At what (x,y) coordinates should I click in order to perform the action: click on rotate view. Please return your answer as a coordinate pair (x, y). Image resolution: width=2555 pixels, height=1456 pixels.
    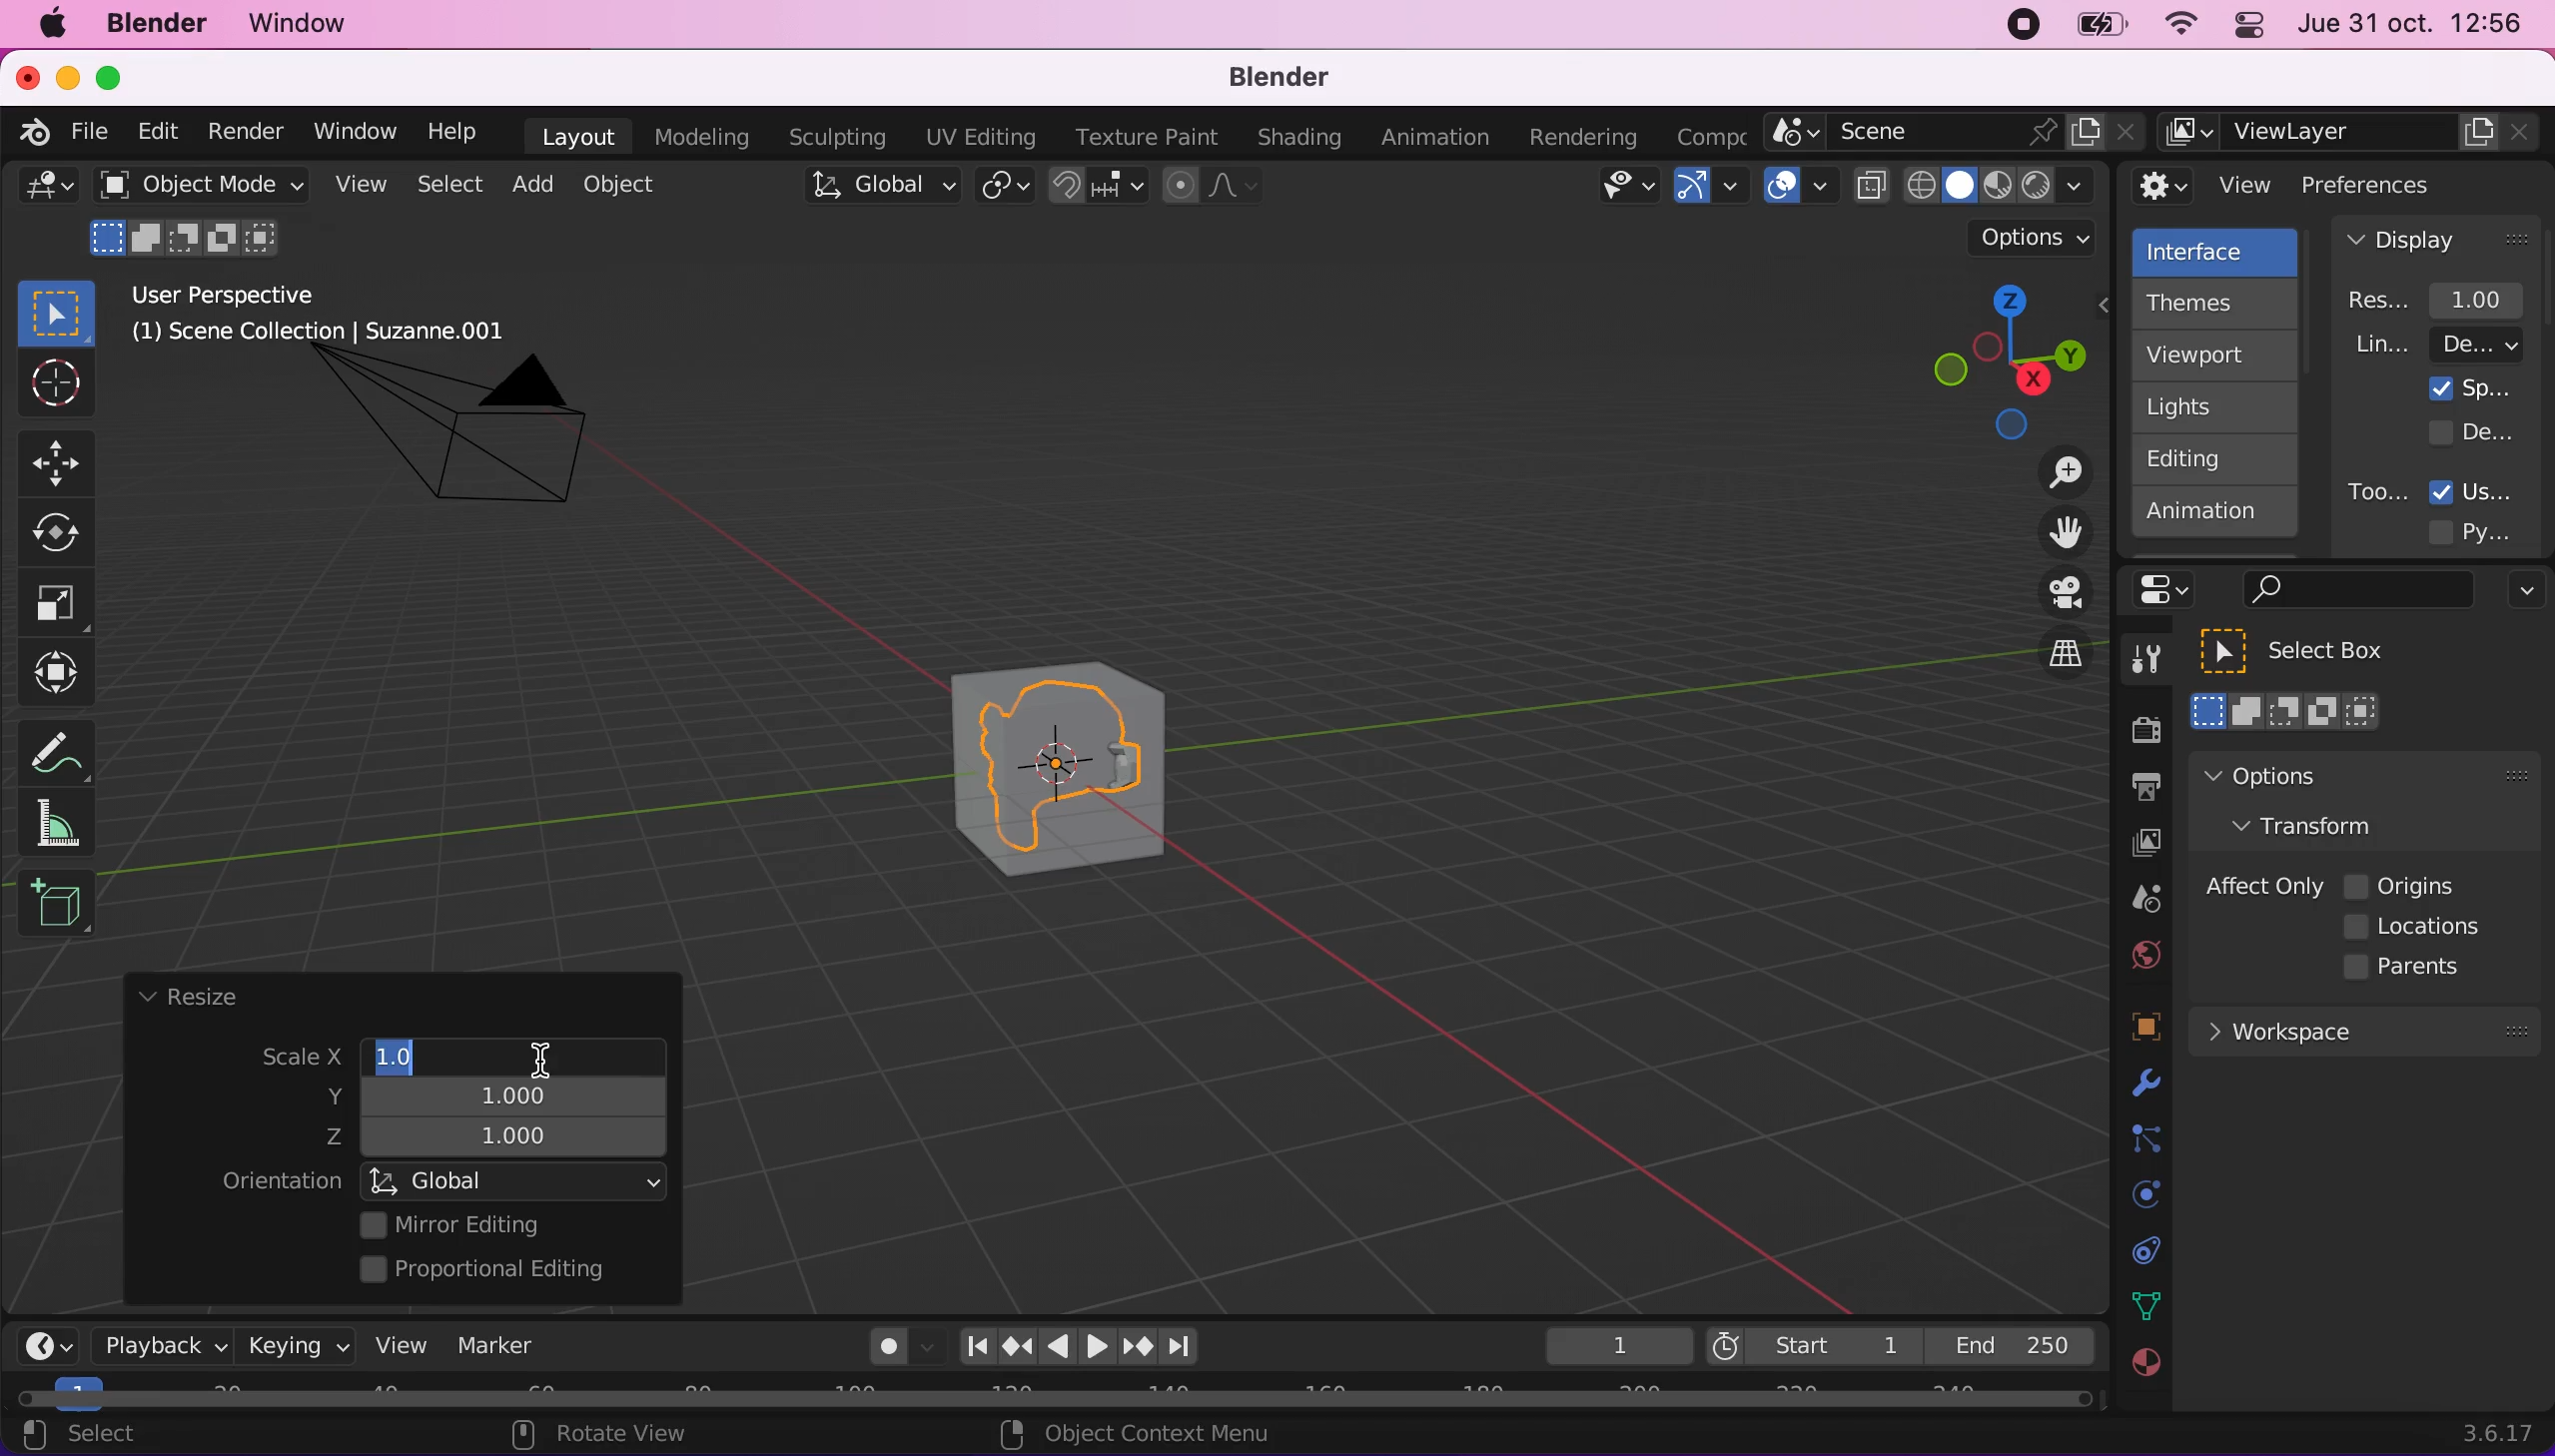
    Looking at the image, I should click on (620, 1436).